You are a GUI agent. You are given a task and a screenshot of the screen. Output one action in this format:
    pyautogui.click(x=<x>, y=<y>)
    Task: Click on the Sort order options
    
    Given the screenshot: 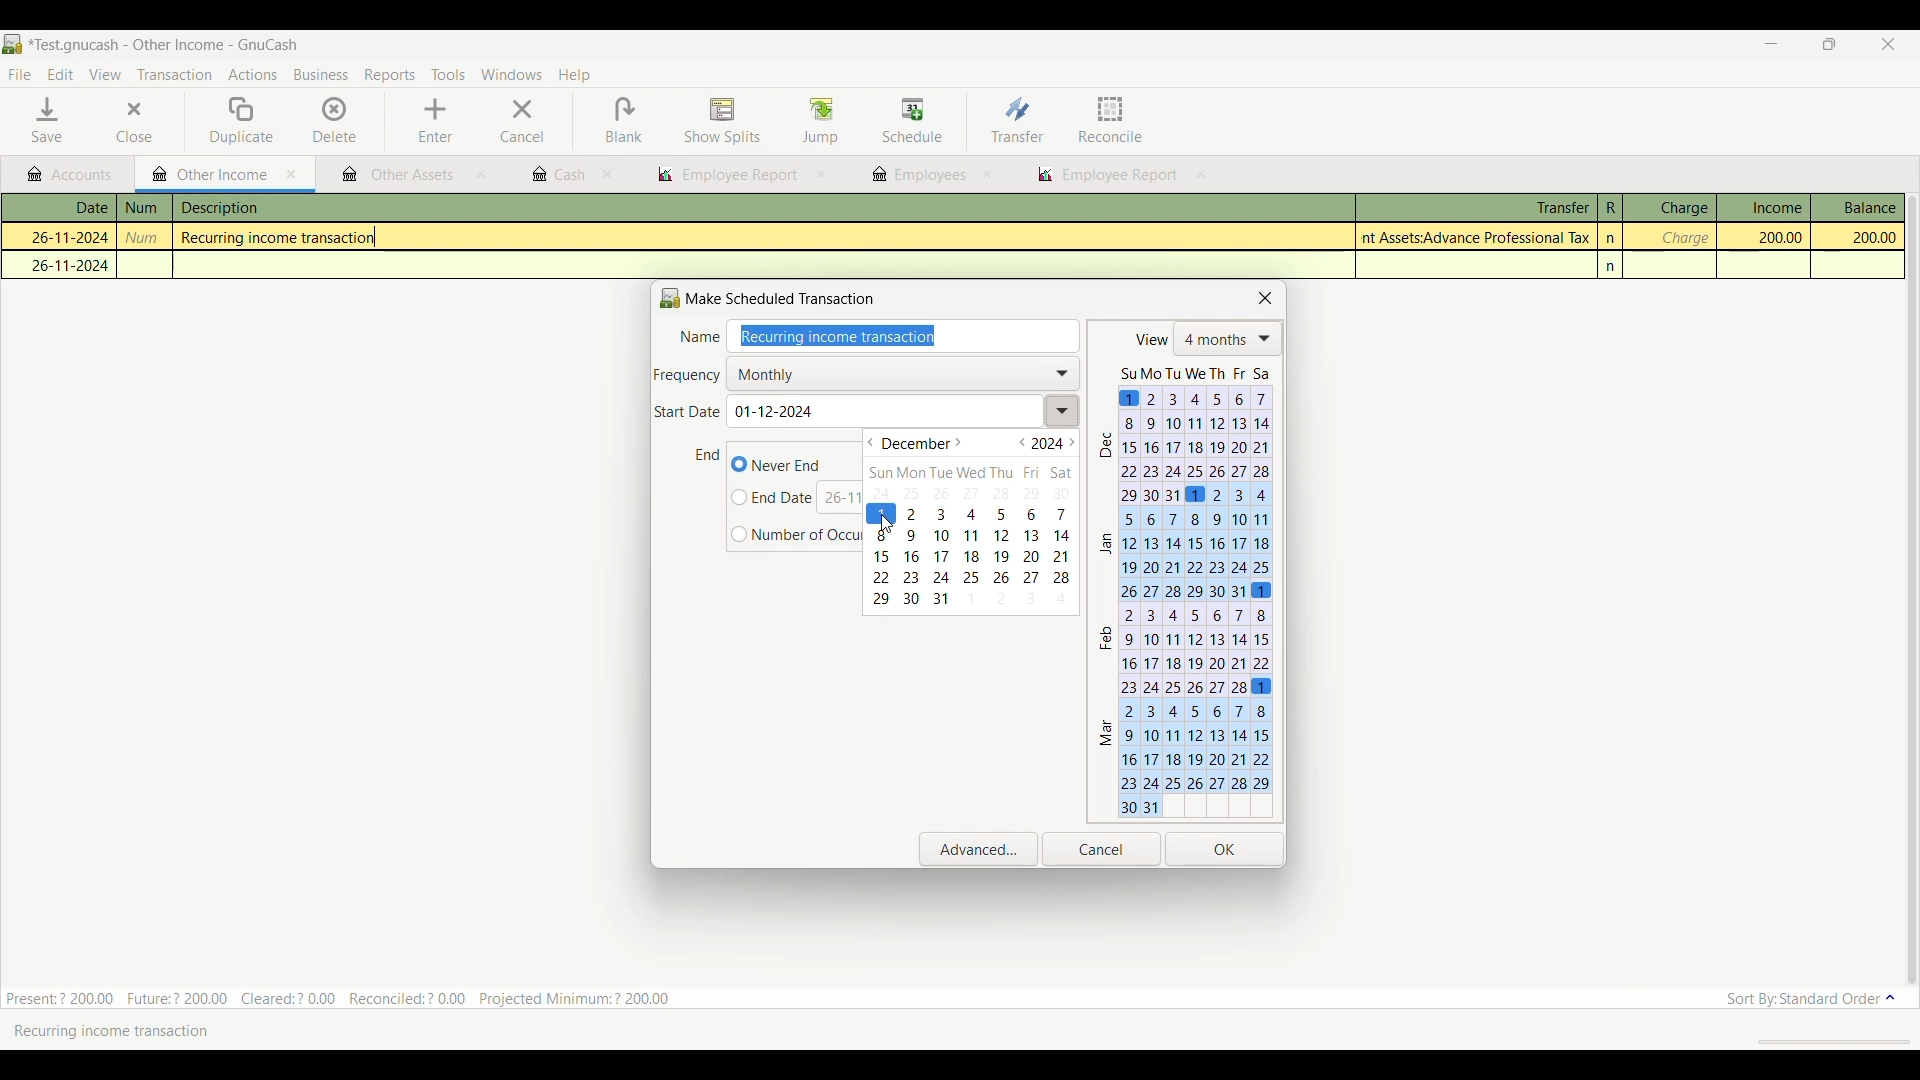 What is the action you would take?
    pyautogui.click(x=1811, y=999)
    